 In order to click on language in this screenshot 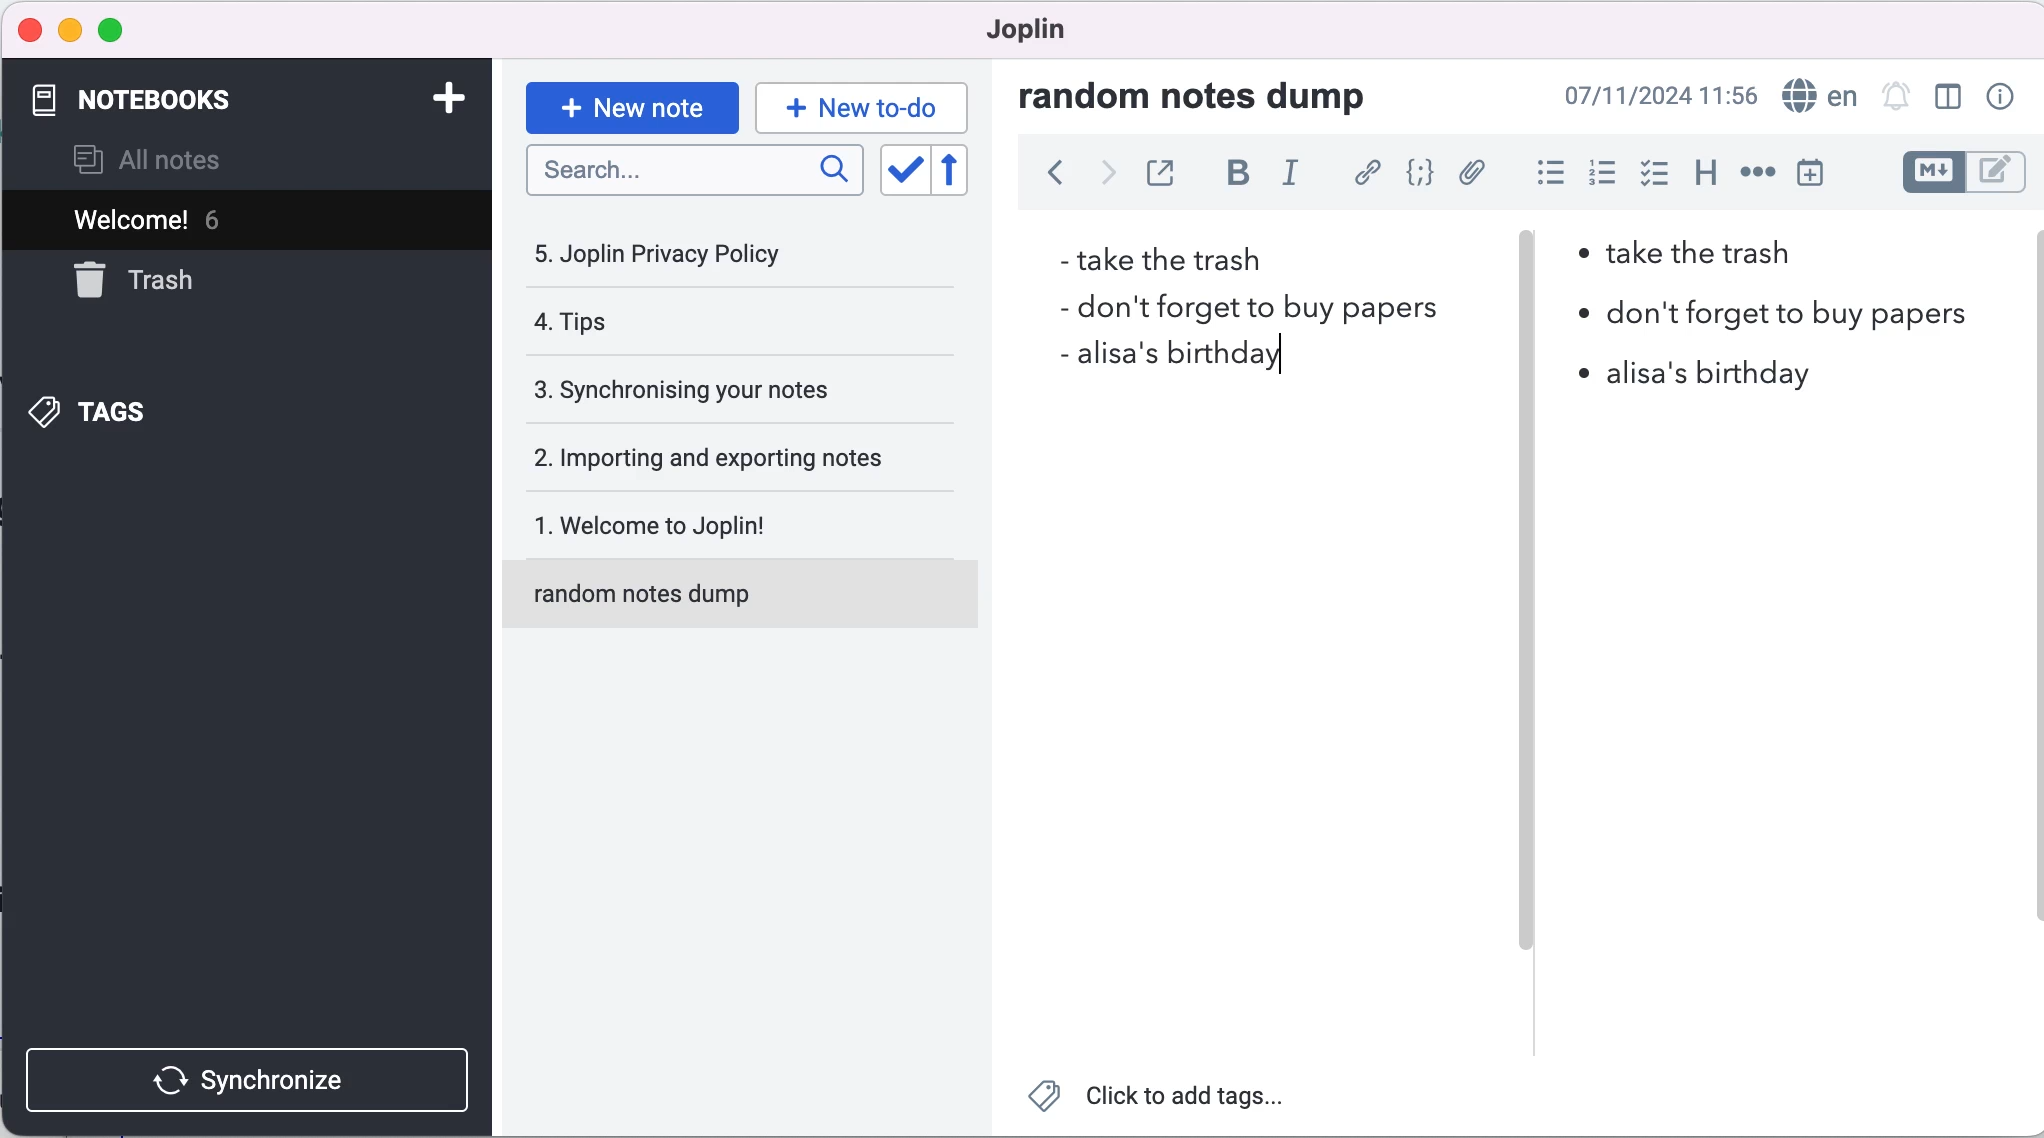, I will do `click(1819, 94)`.